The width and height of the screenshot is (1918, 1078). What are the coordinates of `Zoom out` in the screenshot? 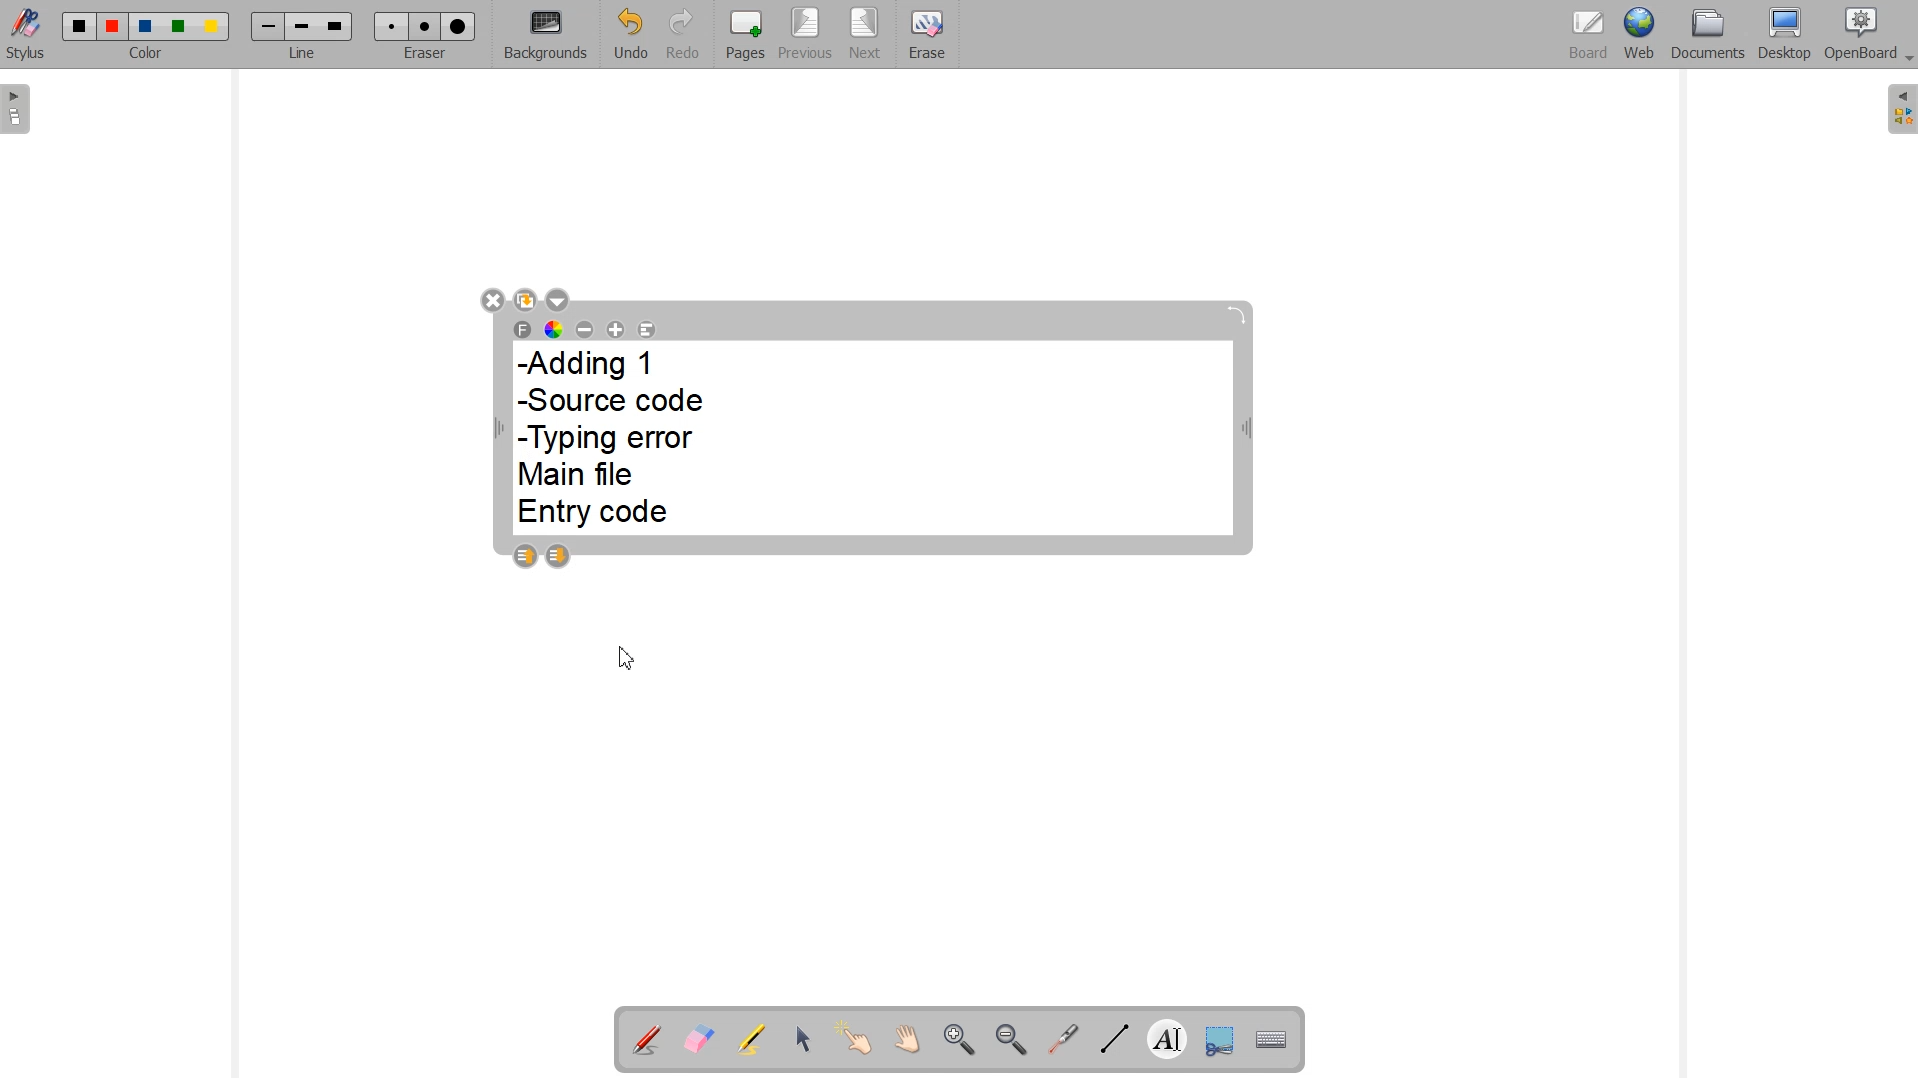 It's located at (1010, 1039).